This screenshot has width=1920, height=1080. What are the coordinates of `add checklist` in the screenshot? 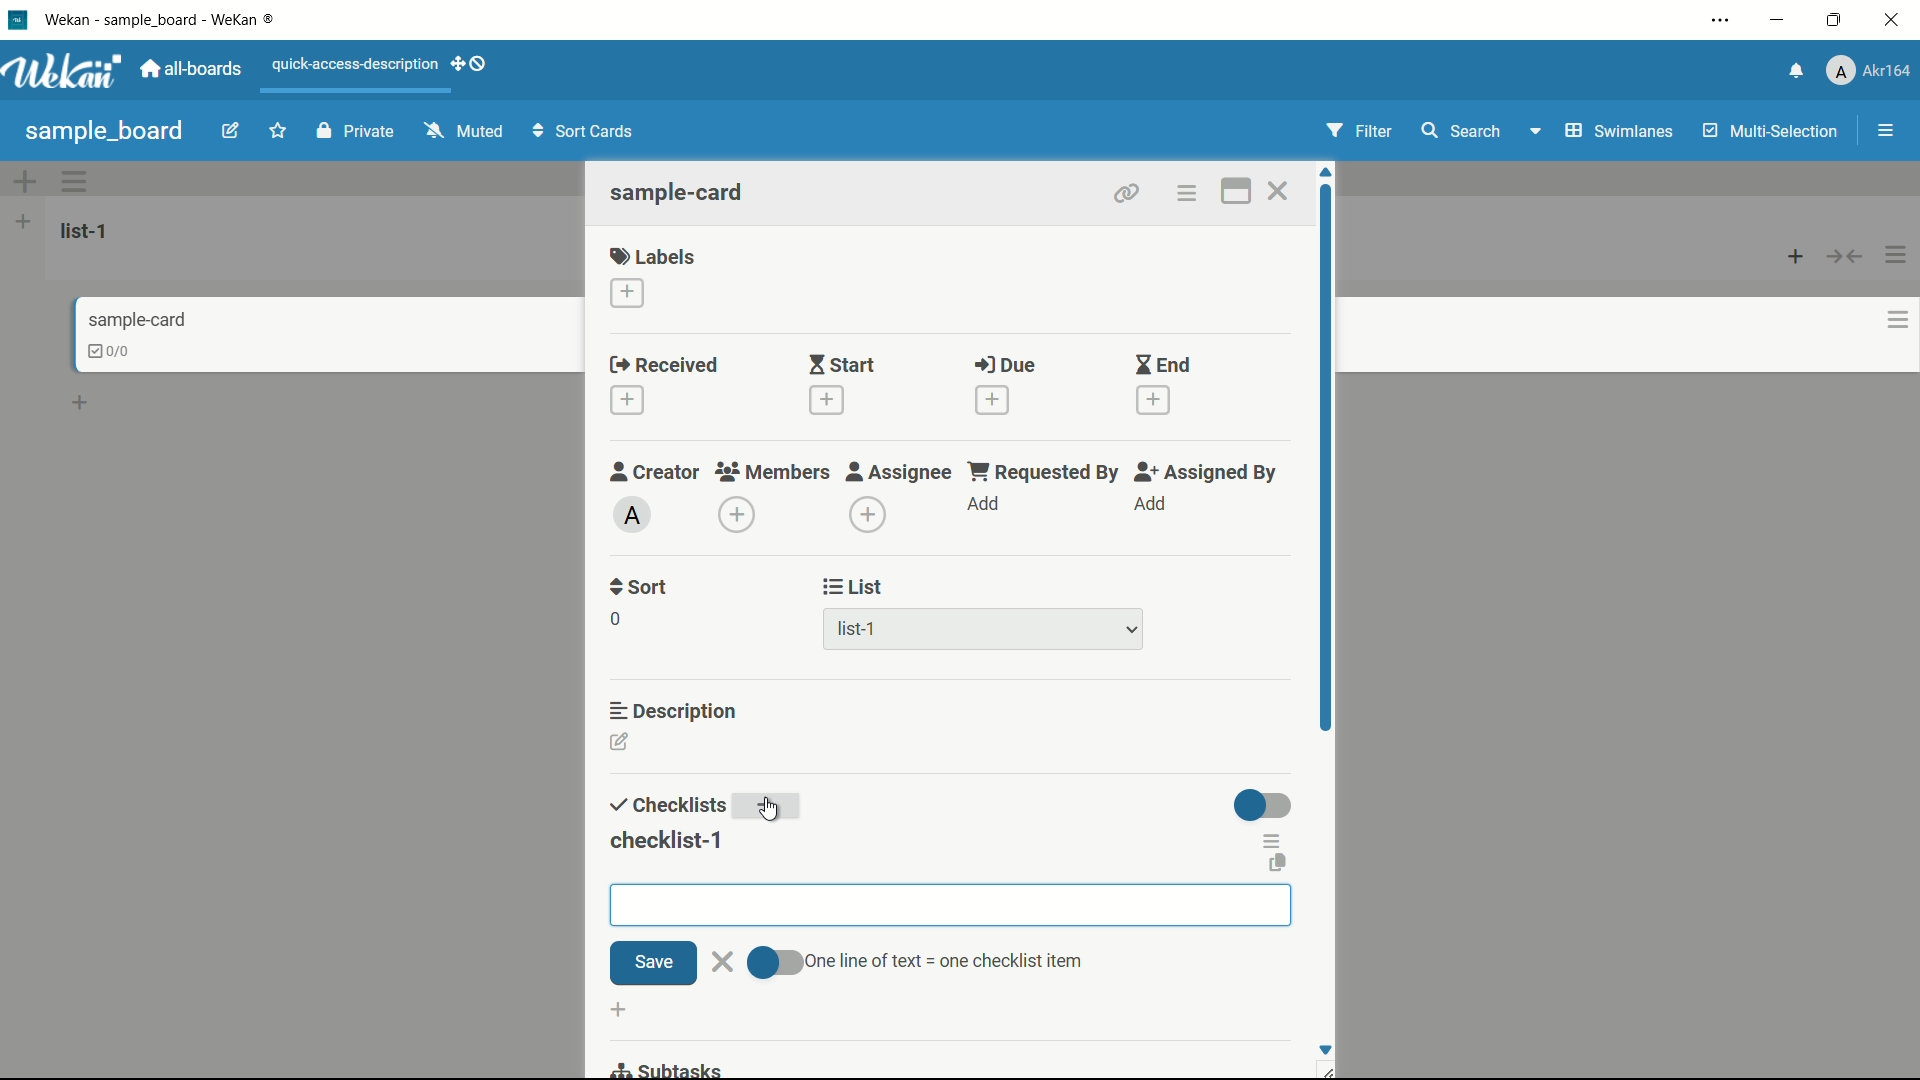 It's located at (622, 1011).